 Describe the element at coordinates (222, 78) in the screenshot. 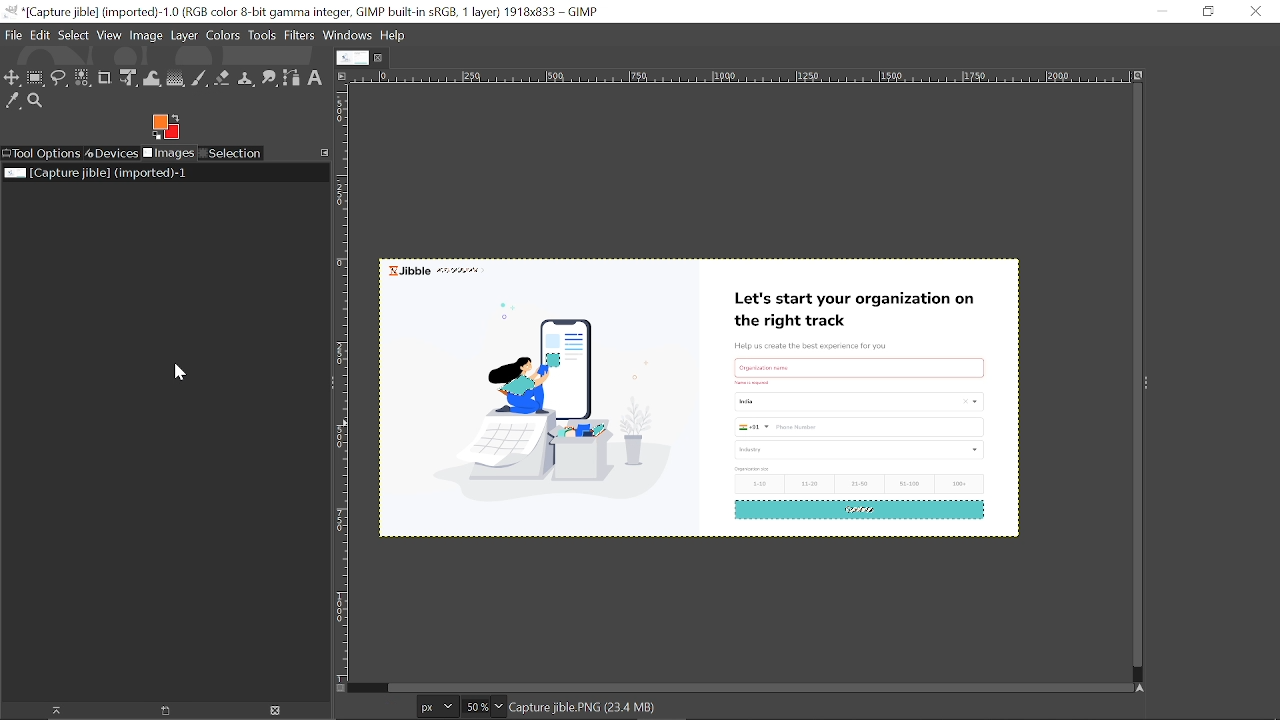

I see `Eraser tool` at that location.